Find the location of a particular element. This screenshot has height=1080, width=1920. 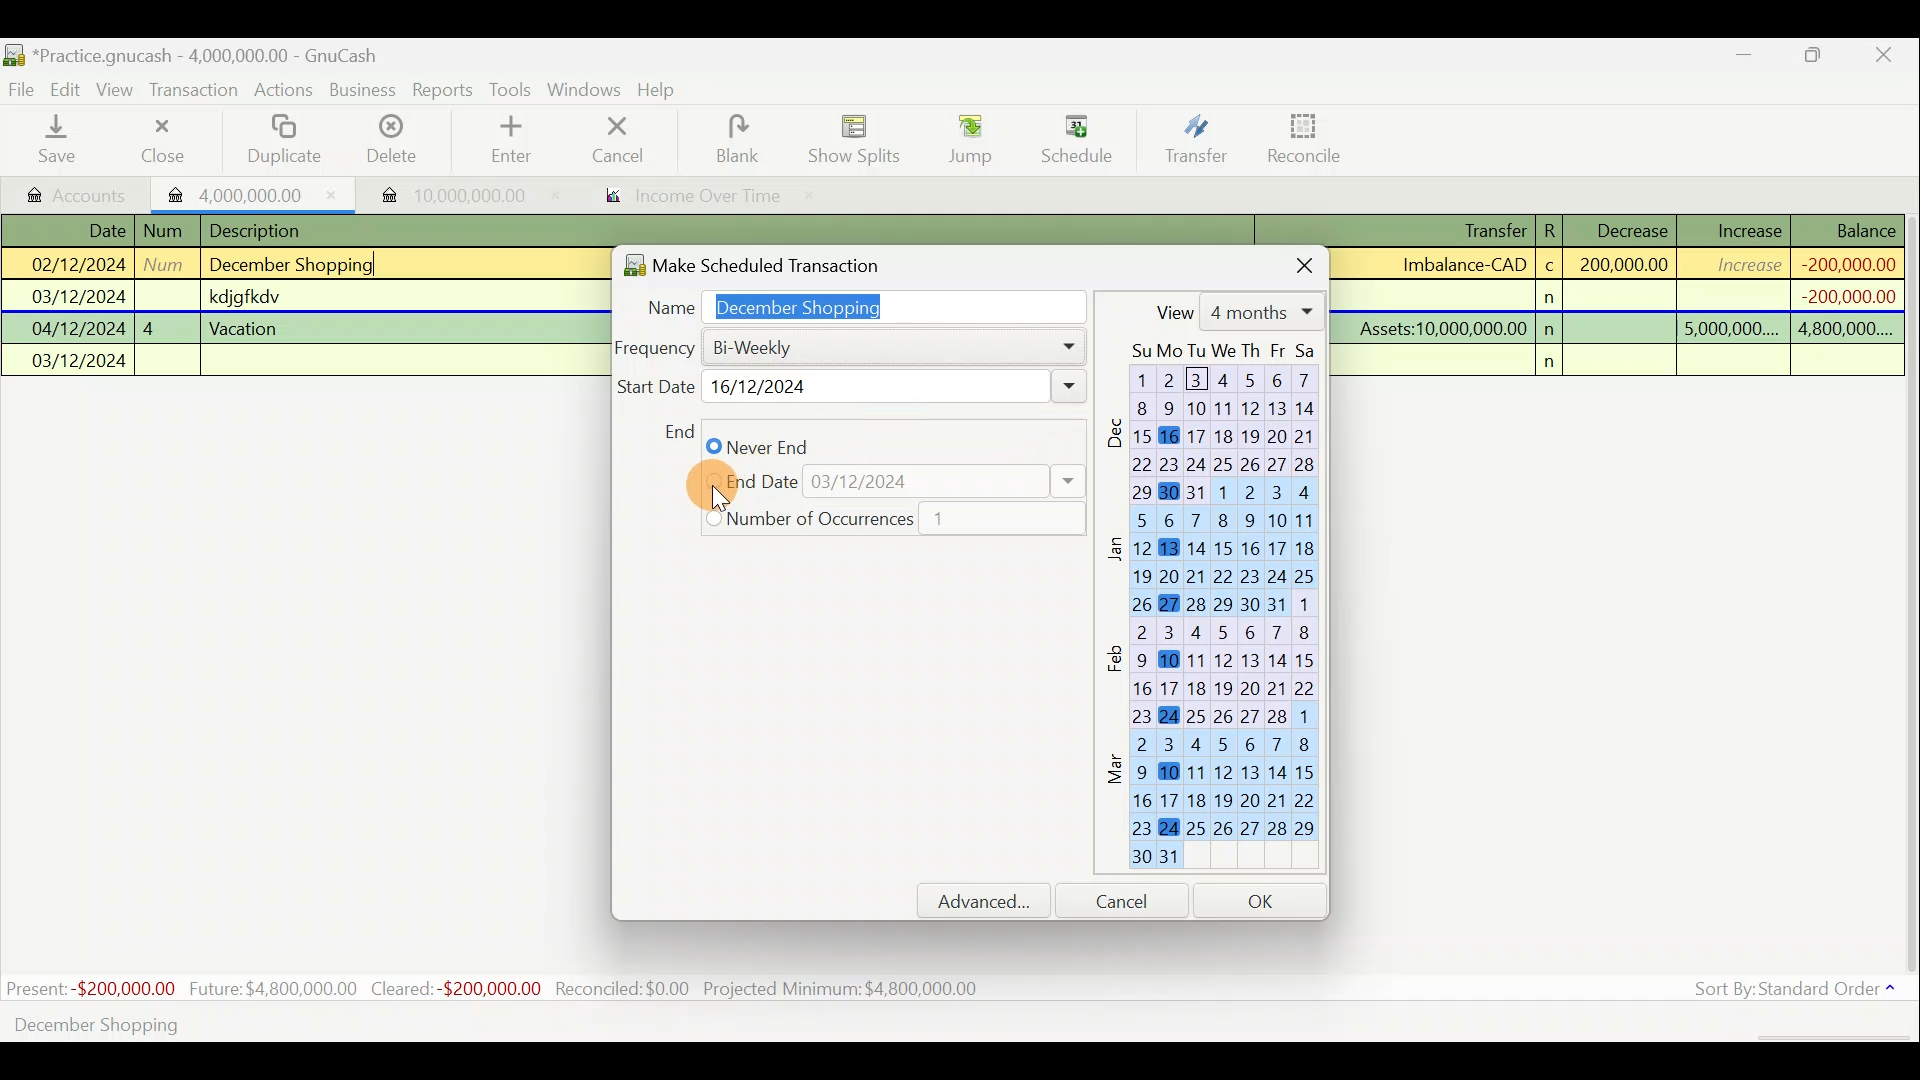

View is located at coordinates (118, 90).